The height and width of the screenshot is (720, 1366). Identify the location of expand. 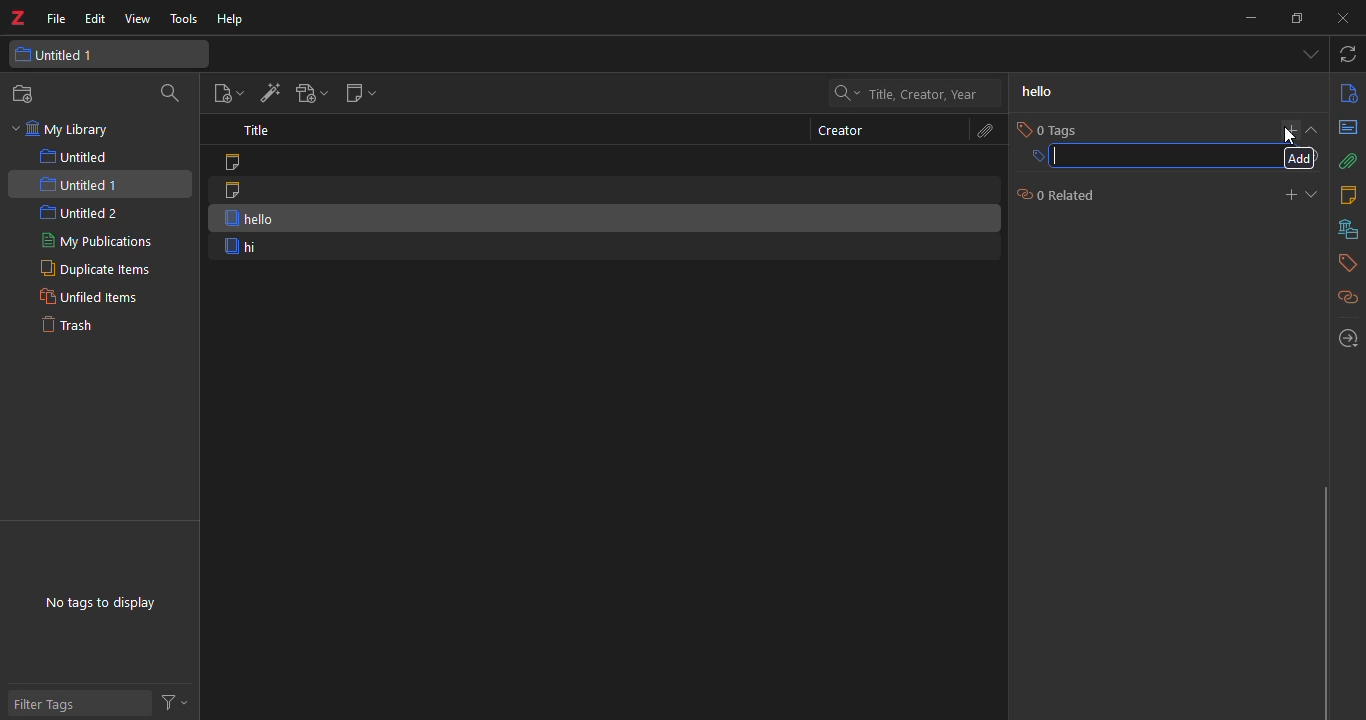
(1315, 194).